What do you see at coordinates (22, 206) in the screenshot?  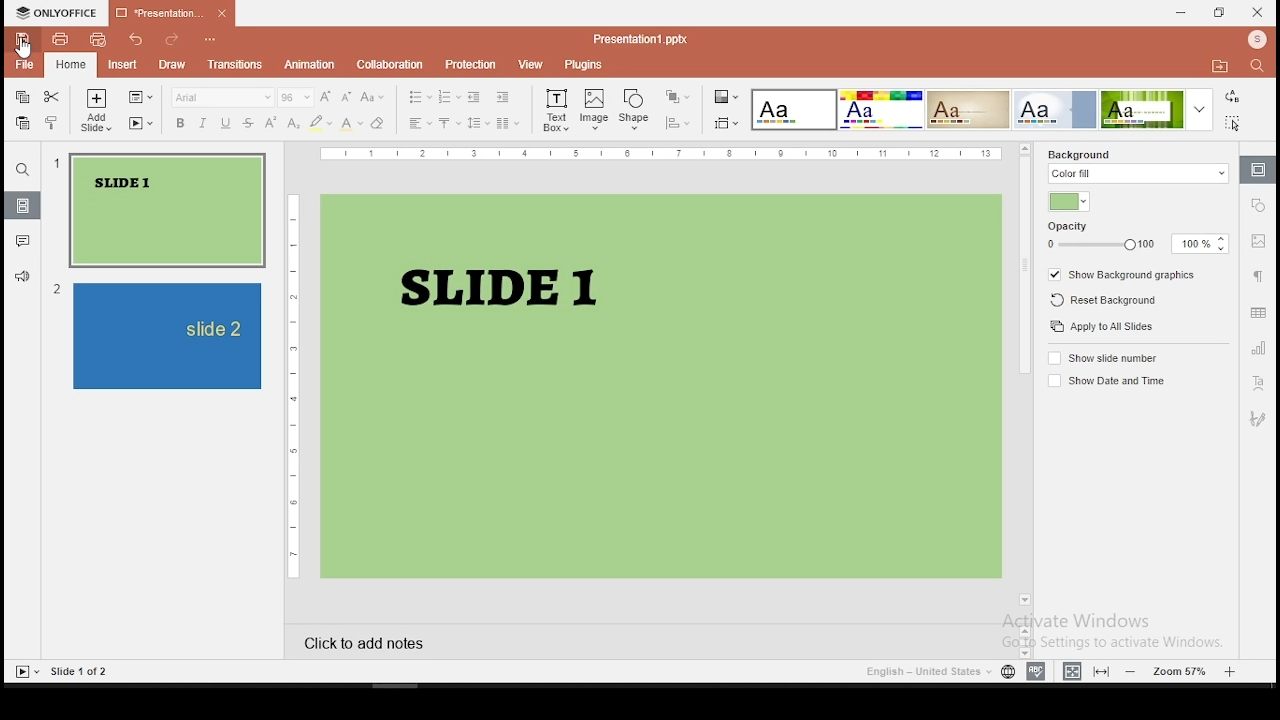 I see `slides` at bounding box center [22, 206].